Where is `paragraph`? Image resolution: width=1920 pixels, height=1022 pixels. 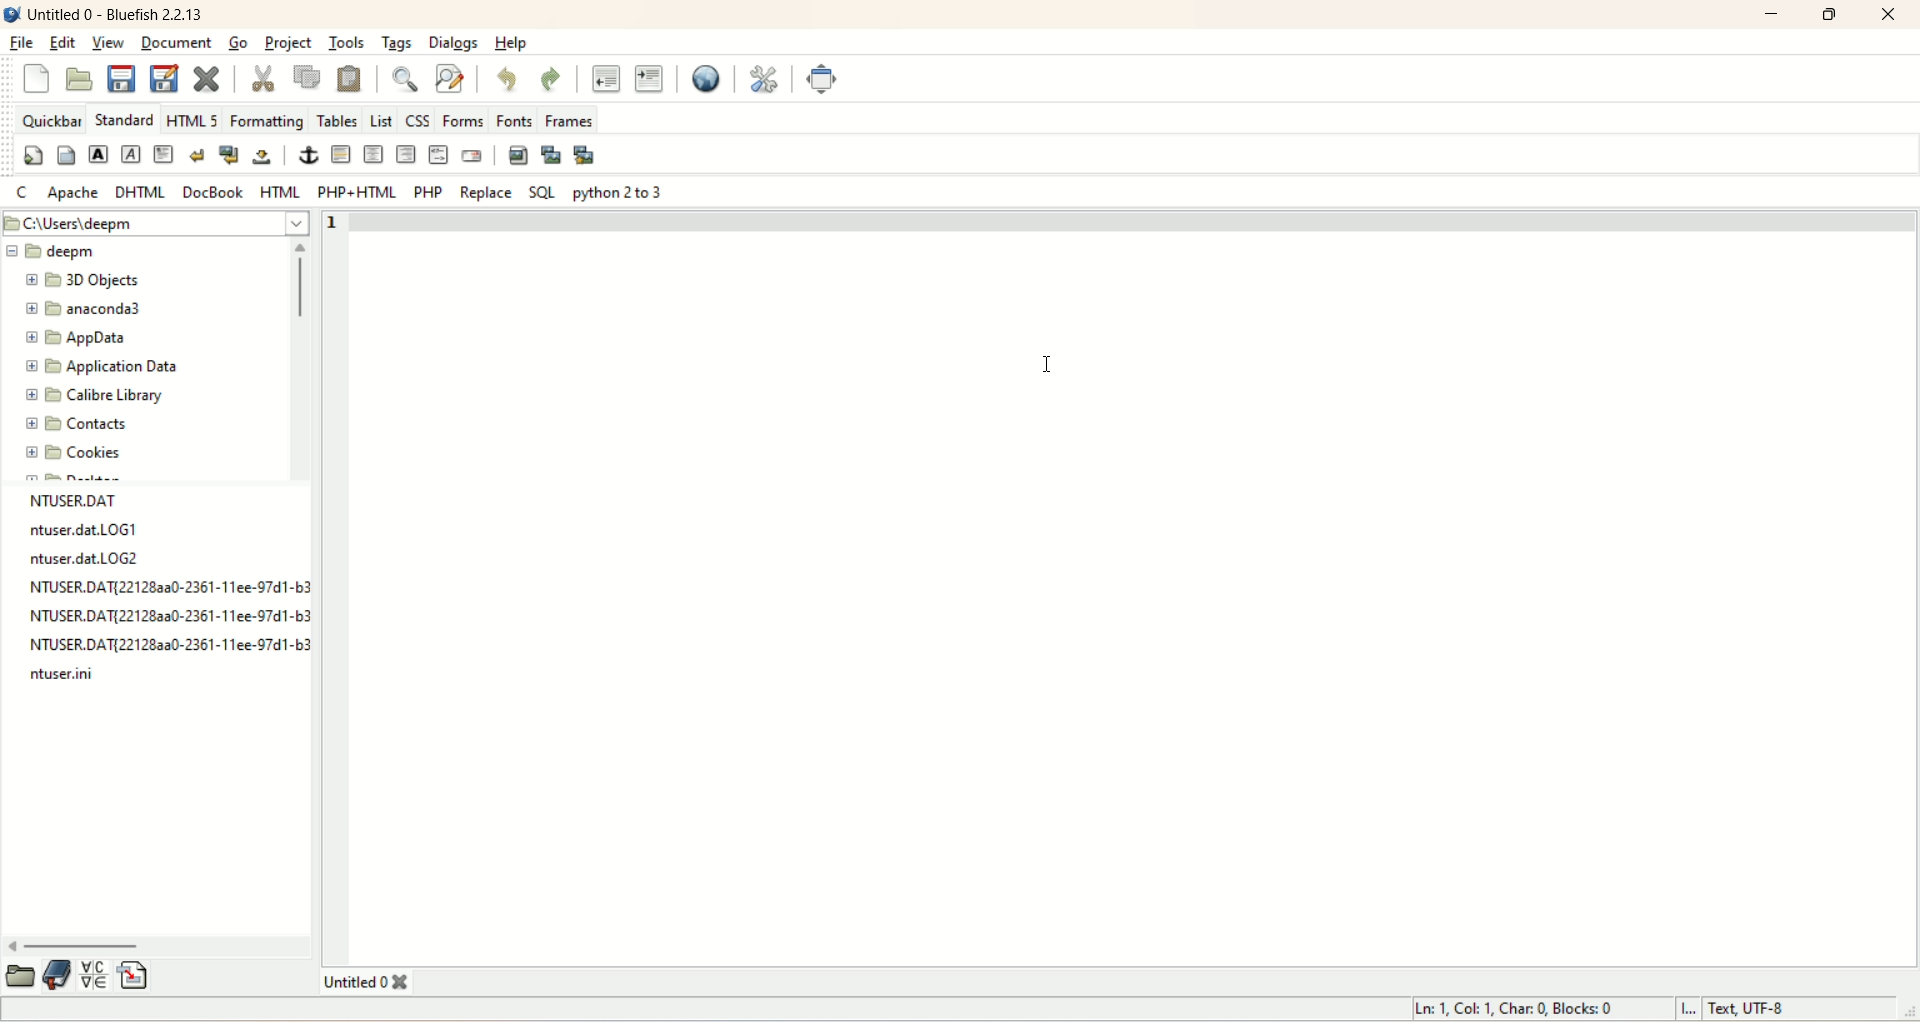 paragraph is located at coordinates (163, 156).